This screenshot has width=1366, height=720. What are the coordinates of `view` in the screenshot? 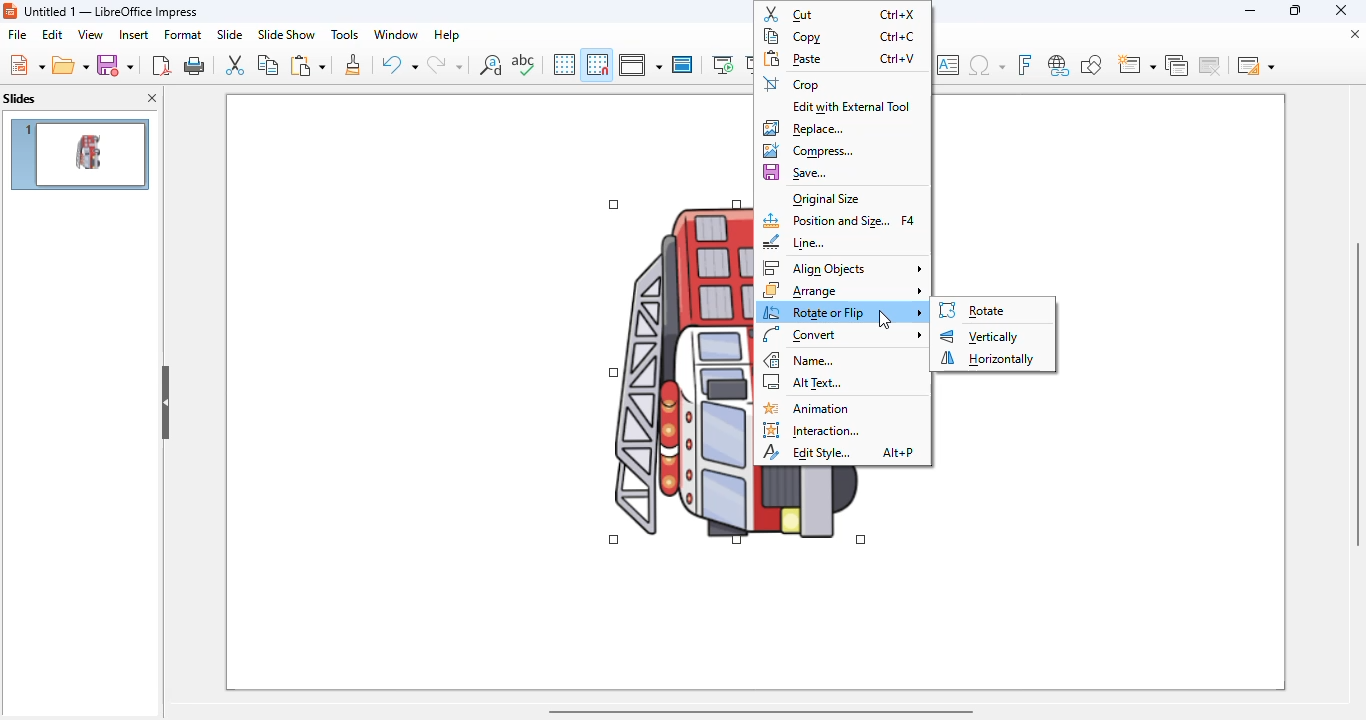 It's located at (90, 35).